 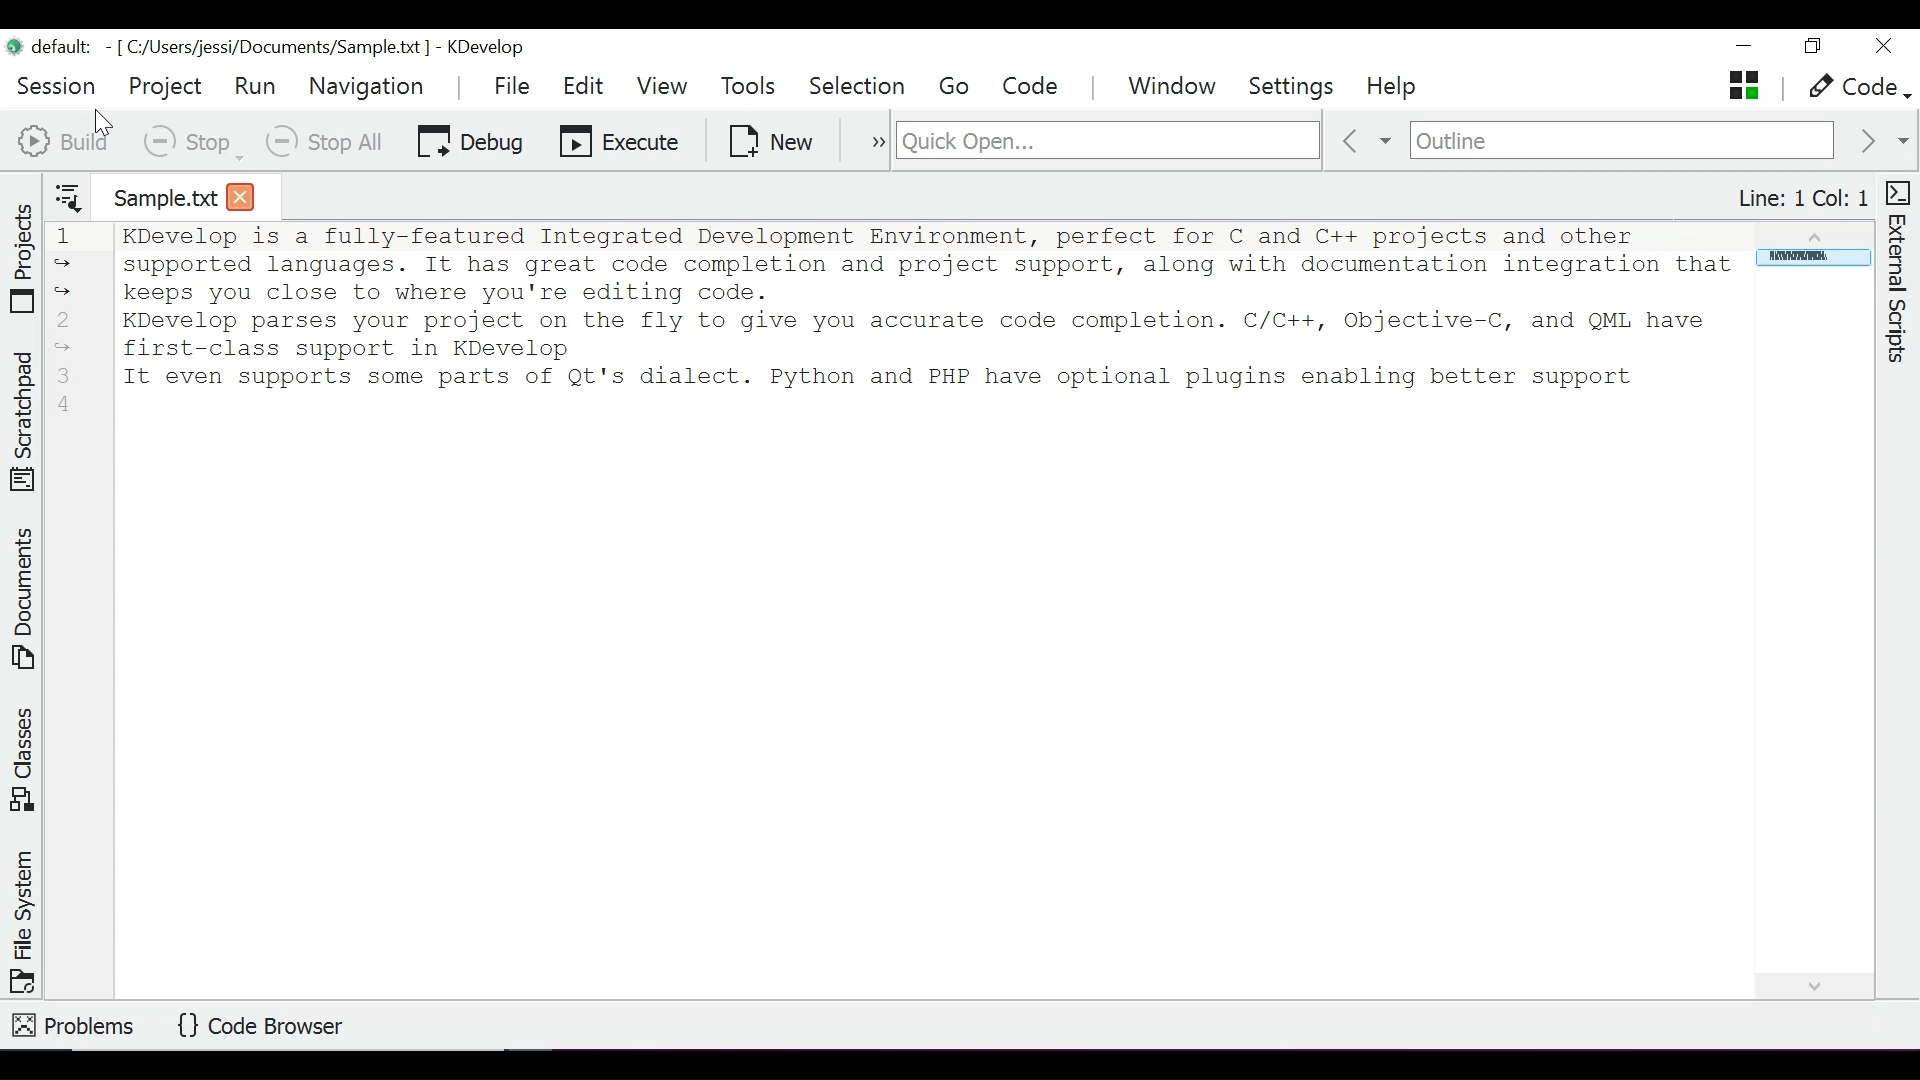 What do you see at coordinates (21, 417) in the screenshot?
I see `Toggle Scratchpad tool view` at bounding box center [21, 417].